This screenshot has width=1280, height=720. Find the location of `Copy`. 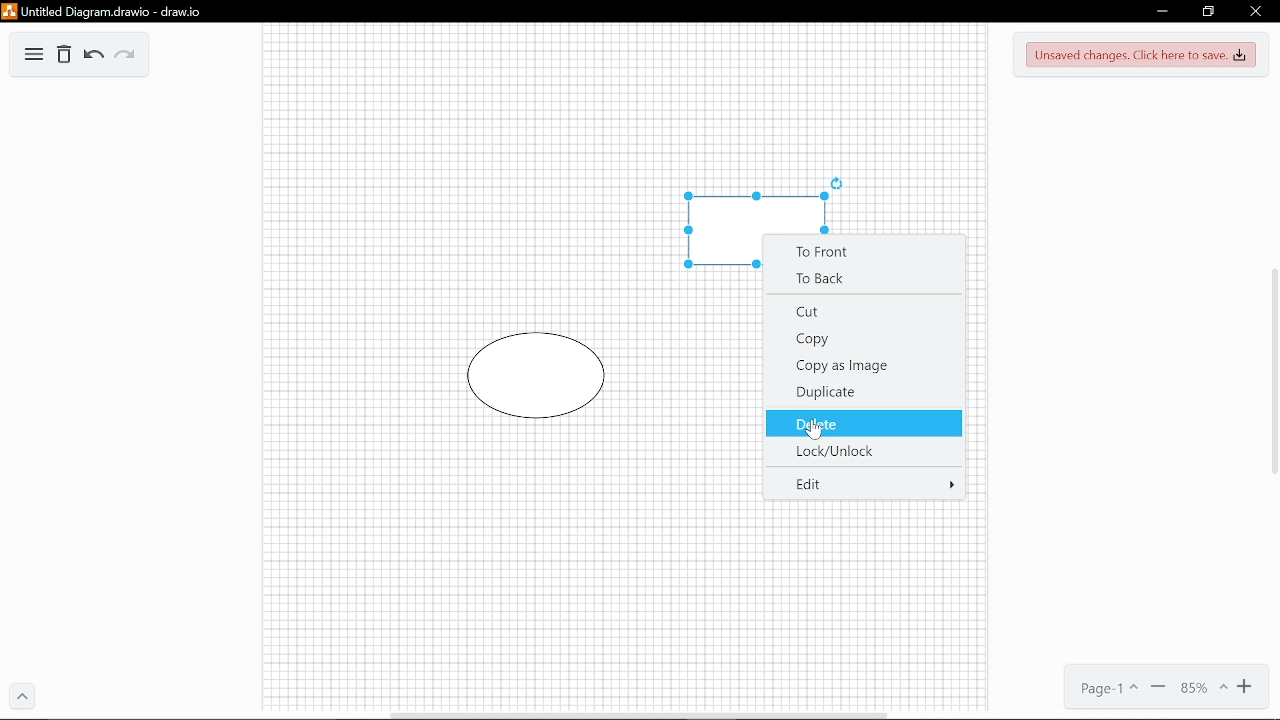

Copy is located at coordinates (864, 340).